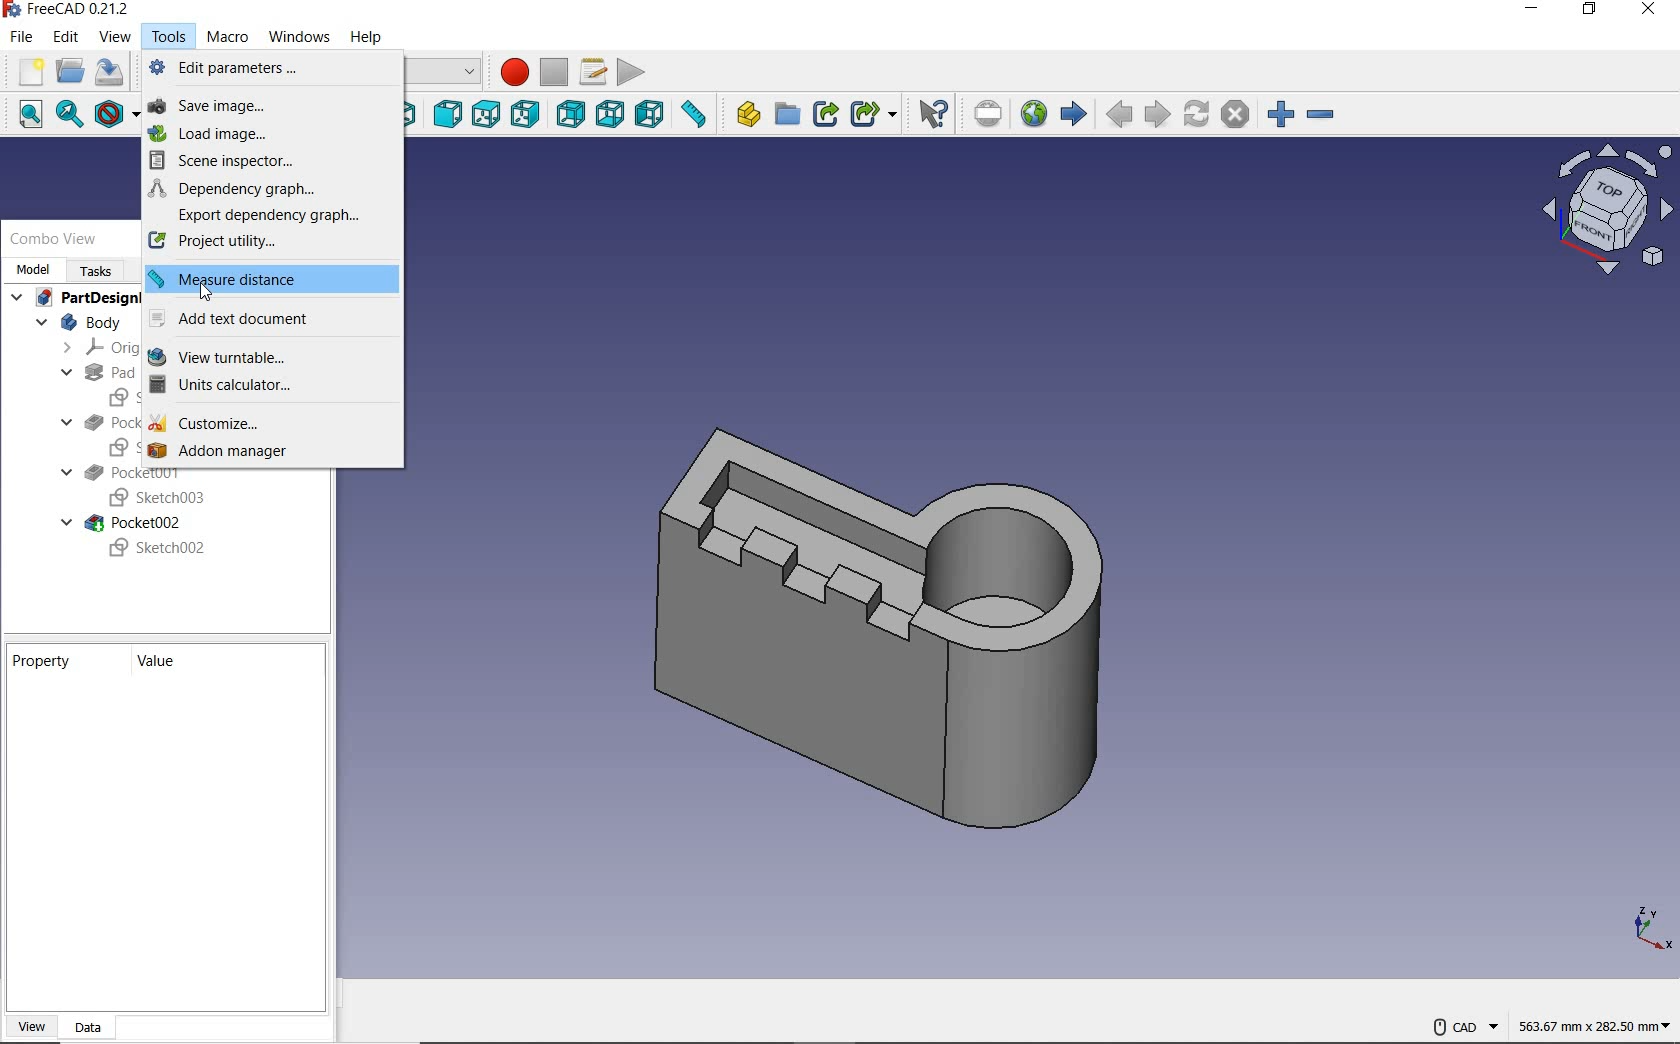 This screenshot has width=1680, height=1044. I want to click on execute macro, so click(632, 72).